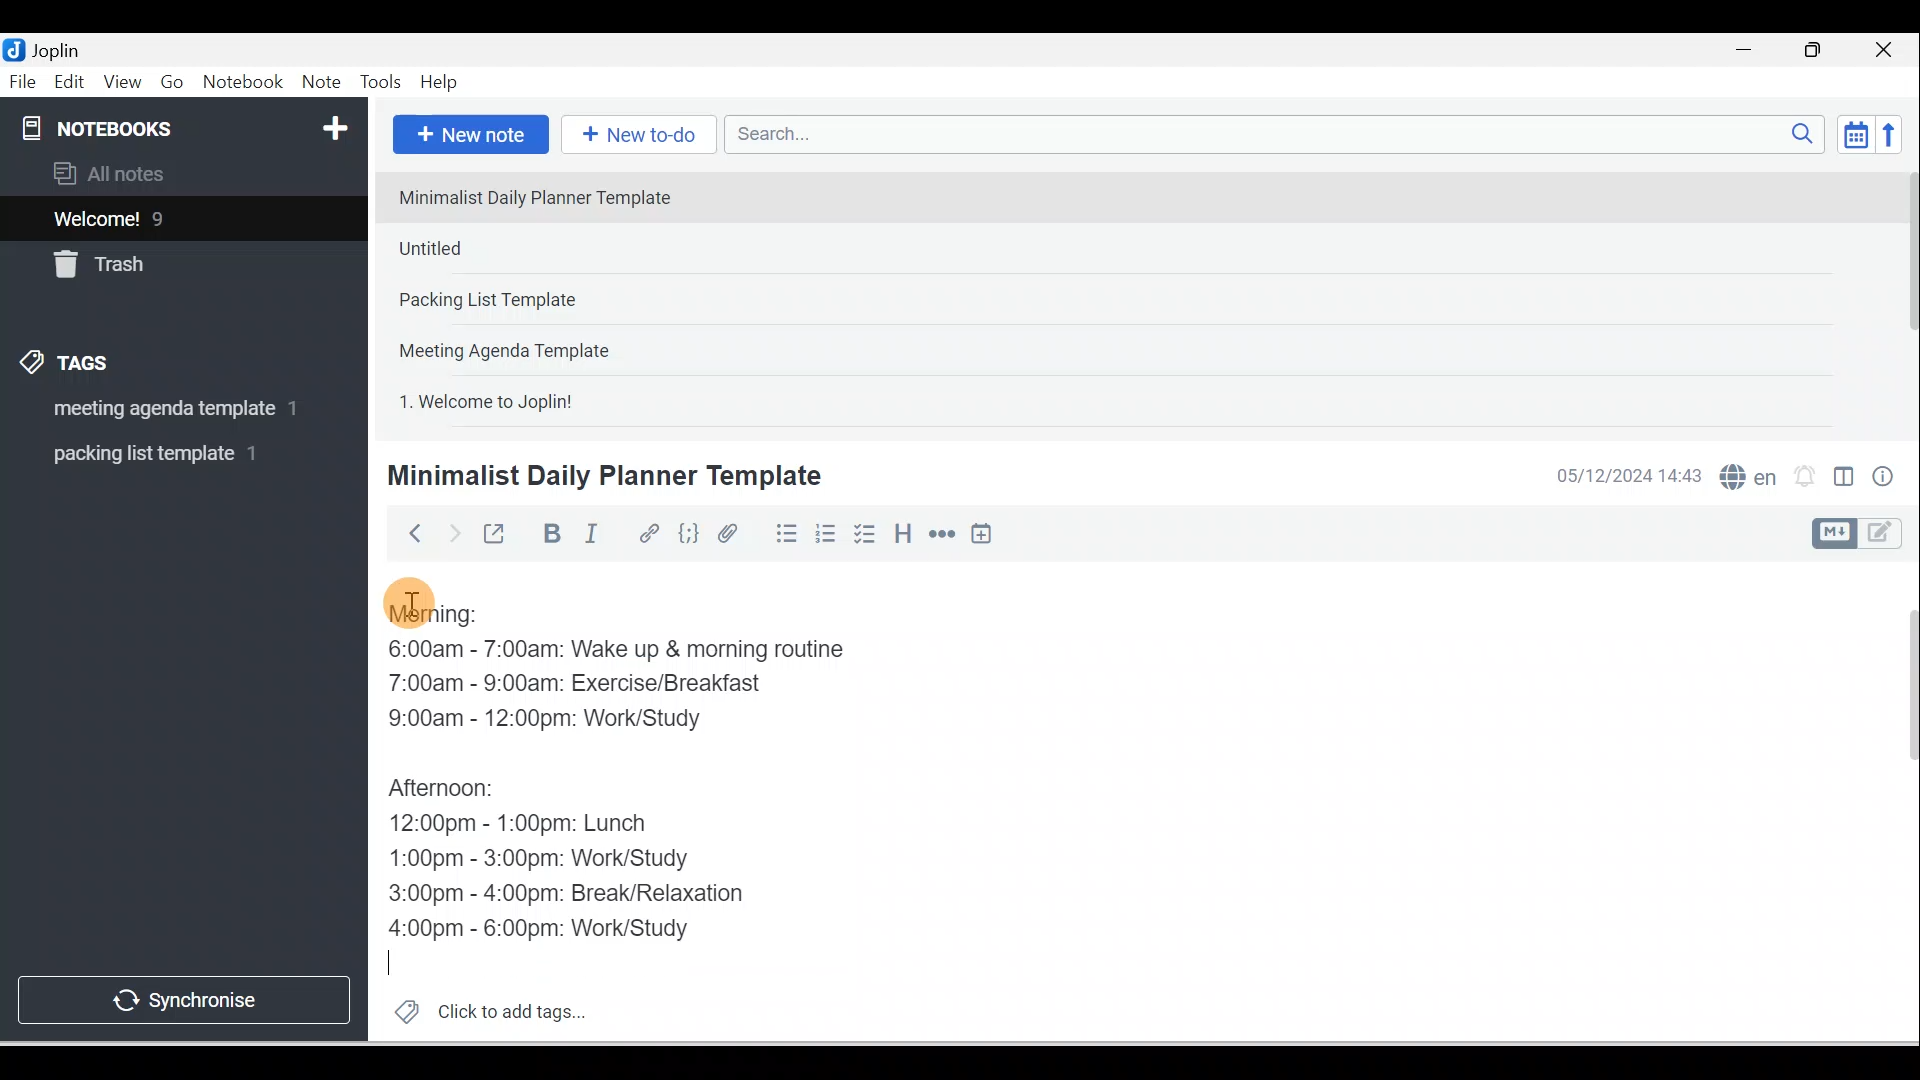  What do you see at coordinates (380, 82) in the screenshot?
I see `Tools` at bounding box center [380, 82].